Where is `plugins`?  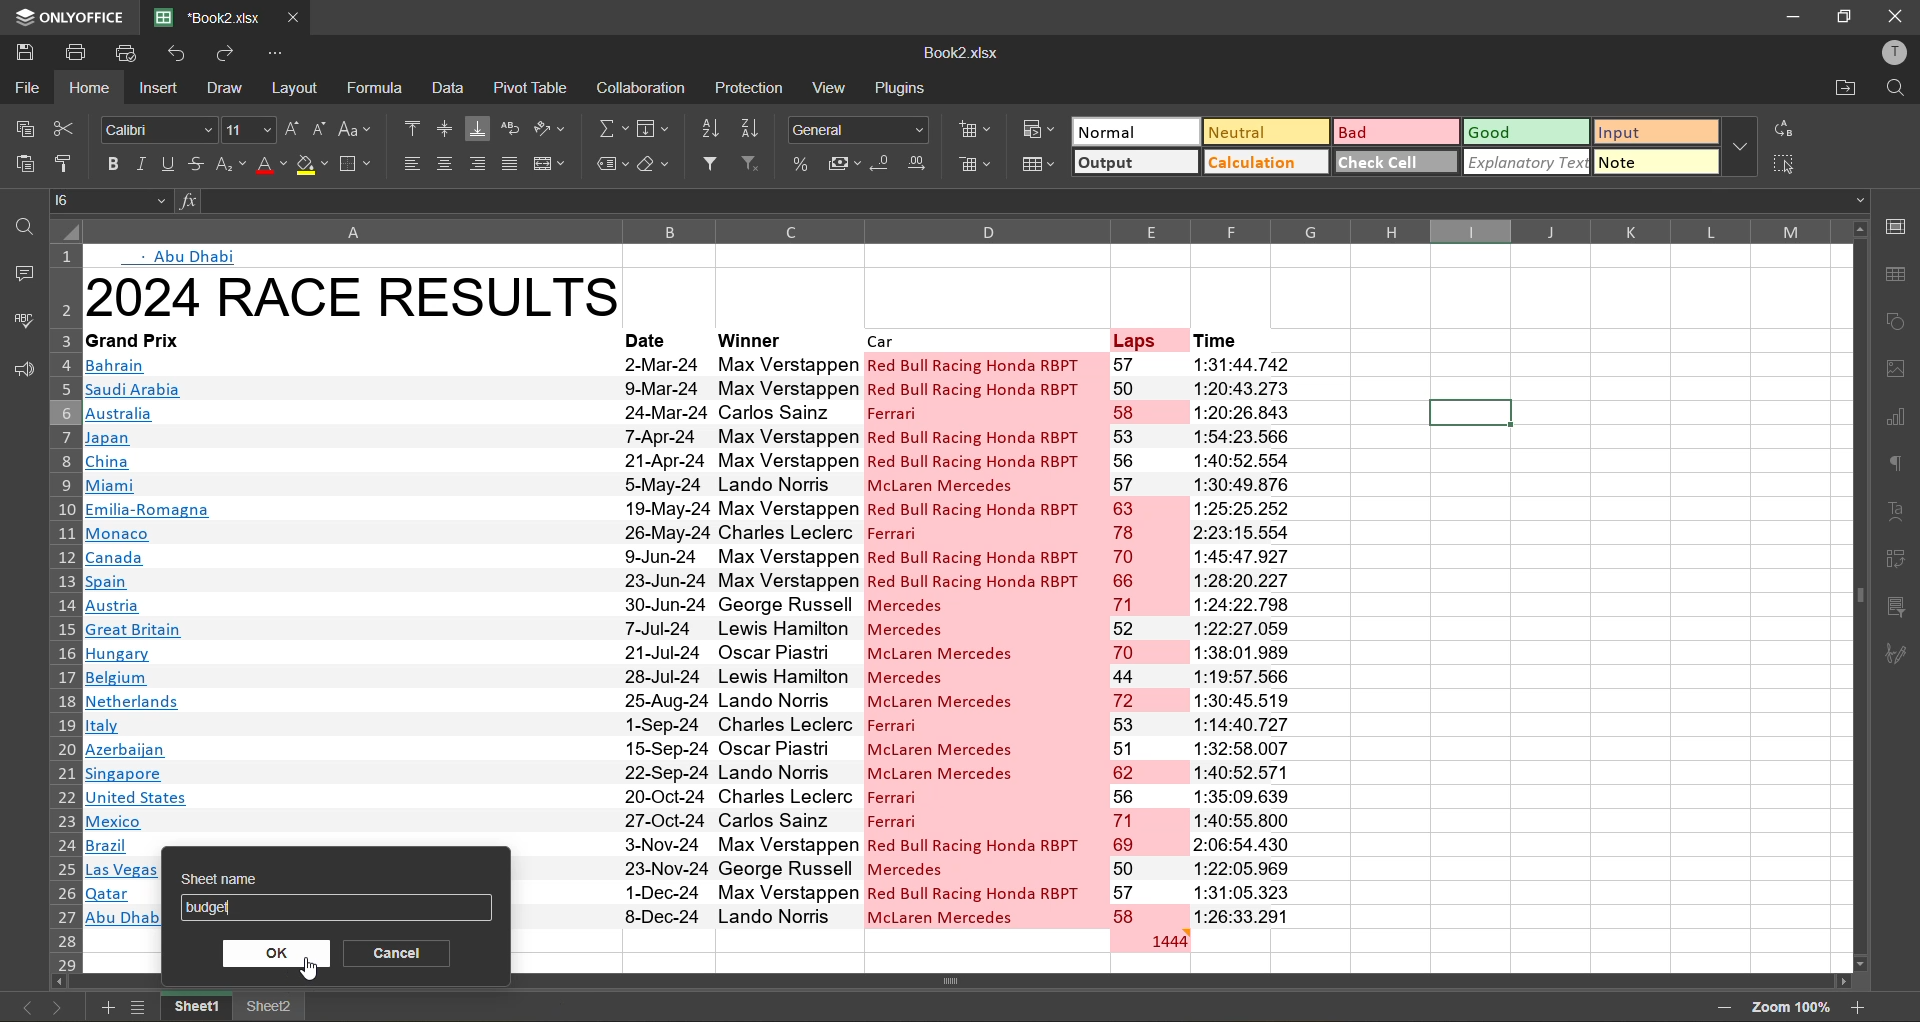 plugins is located at coordinates (900, 85).